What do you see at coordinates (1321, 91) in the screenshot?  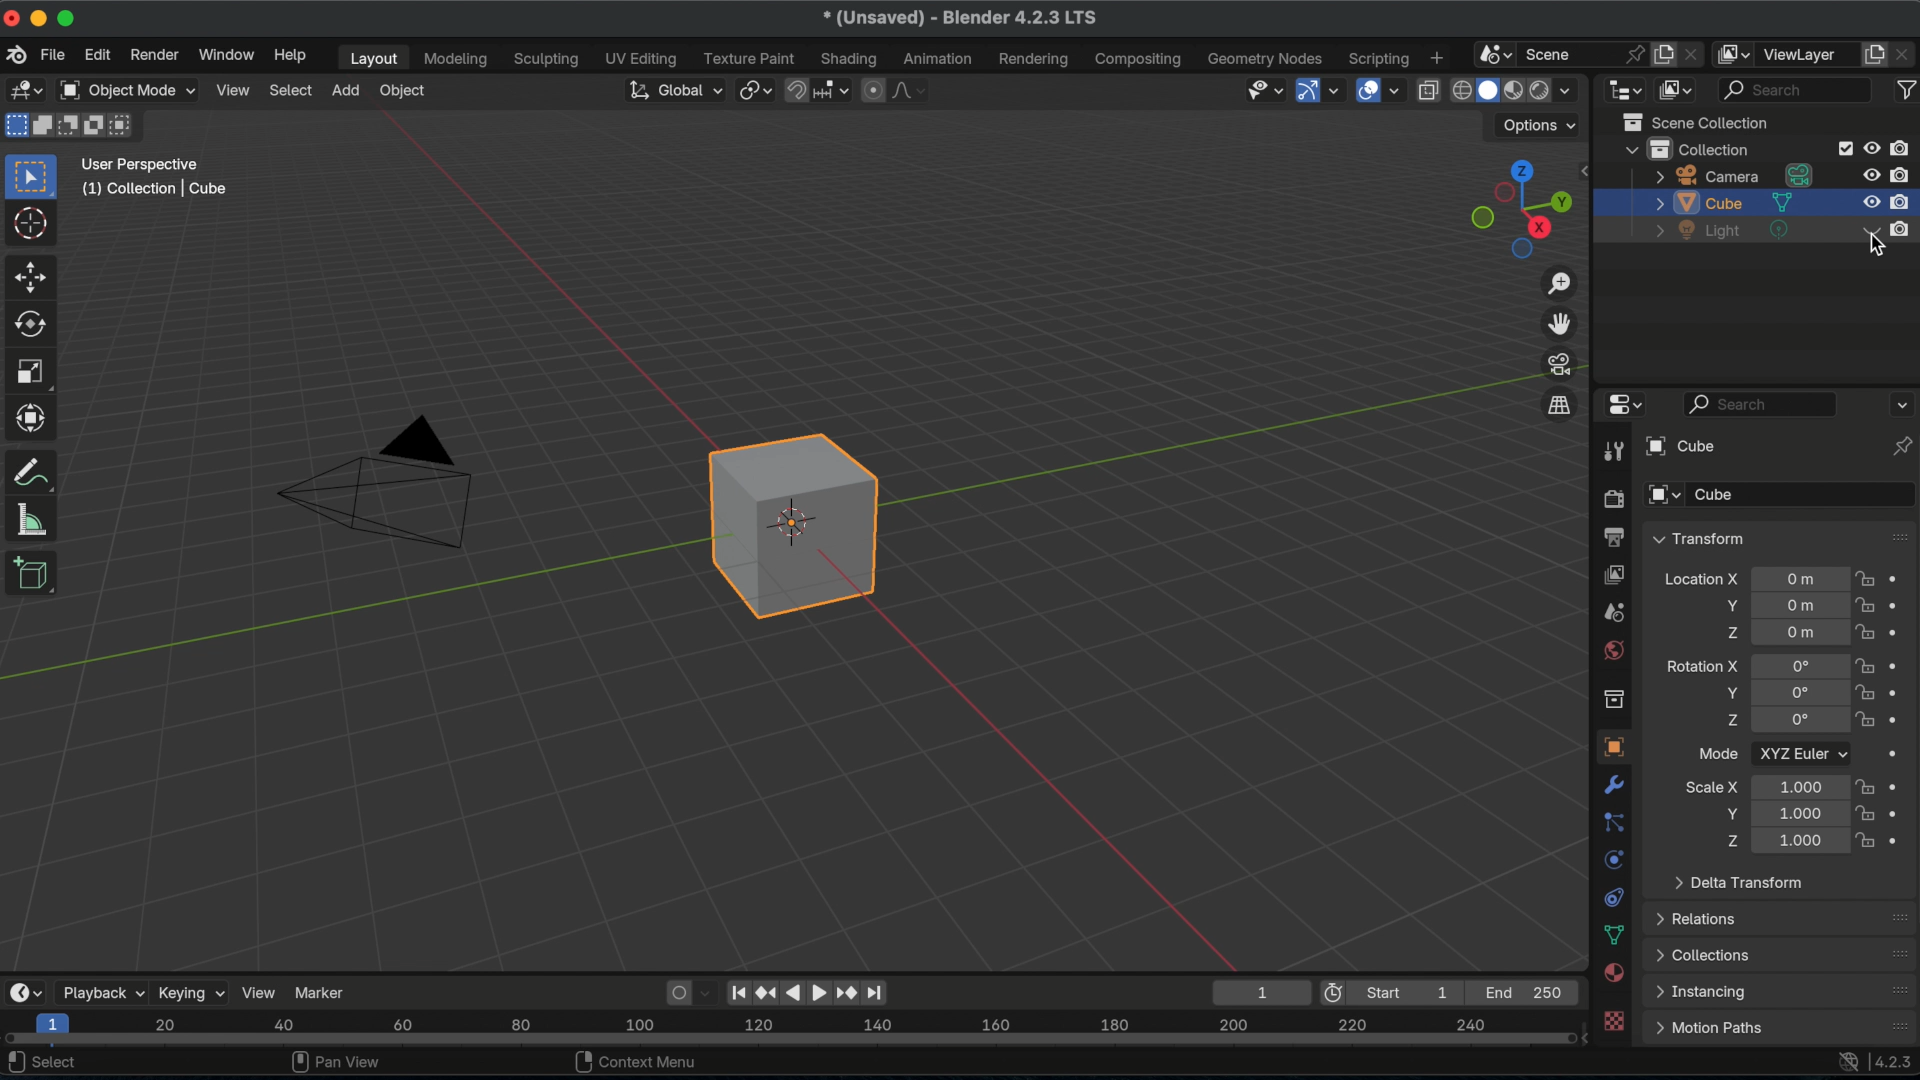 I see `show gizmo dropdown` at bounding box center [1321, 91].